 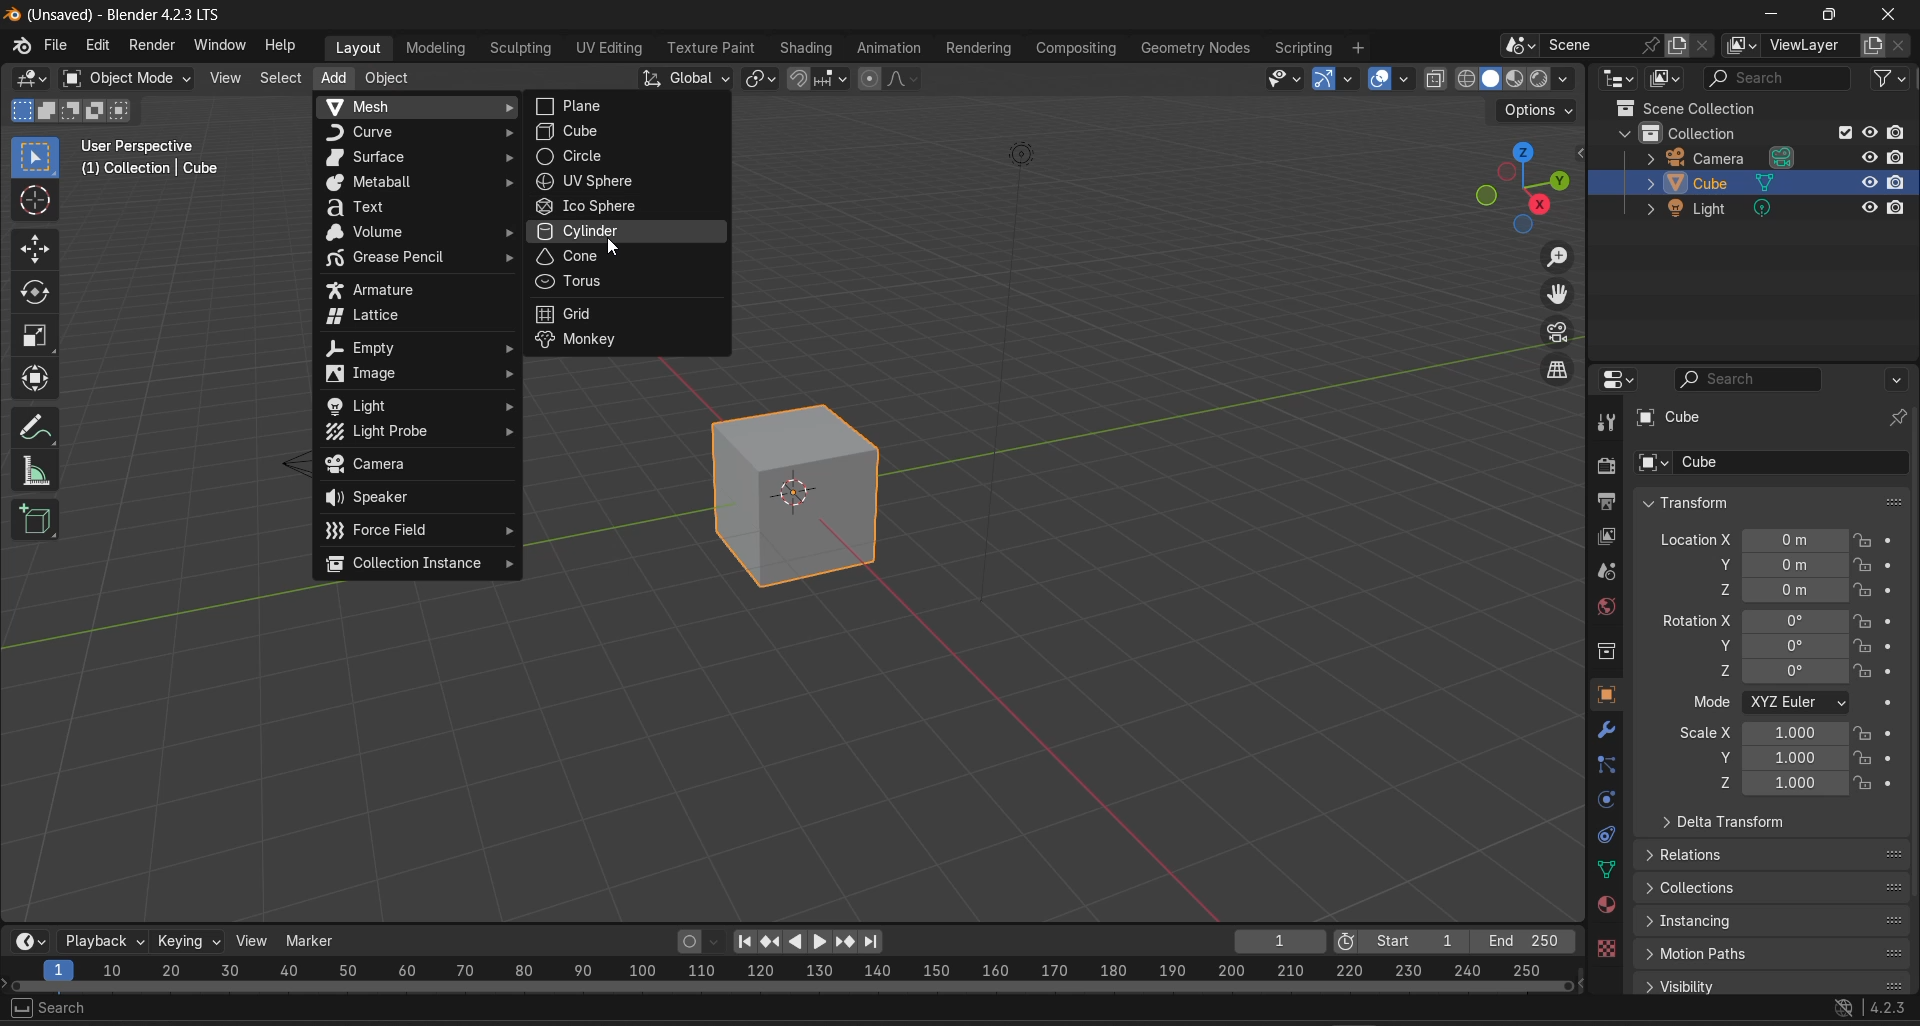 What do you see at coordinates (1562, 333) in the screenshot?
I see `toggle camera view` at bounding box center [1562, 333].